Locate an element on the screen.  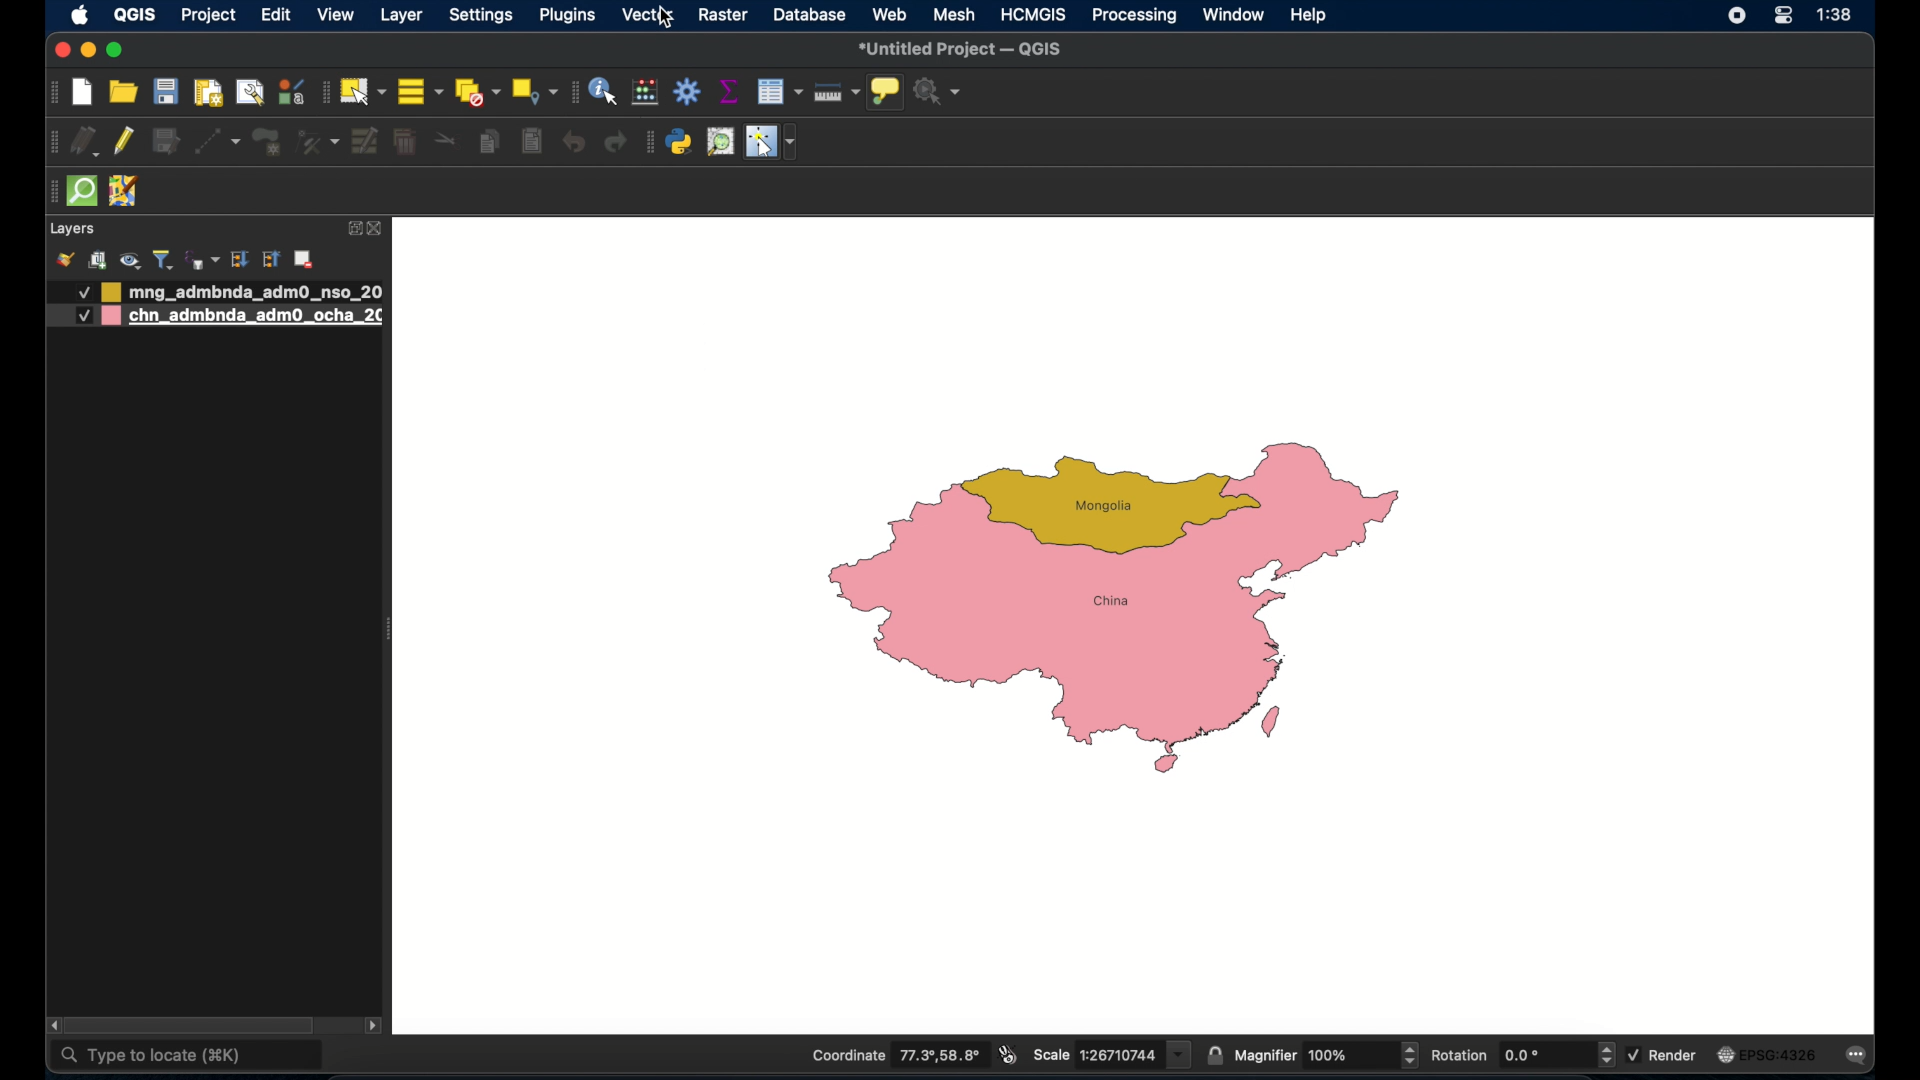
help is located at coordinates (1310, 15).